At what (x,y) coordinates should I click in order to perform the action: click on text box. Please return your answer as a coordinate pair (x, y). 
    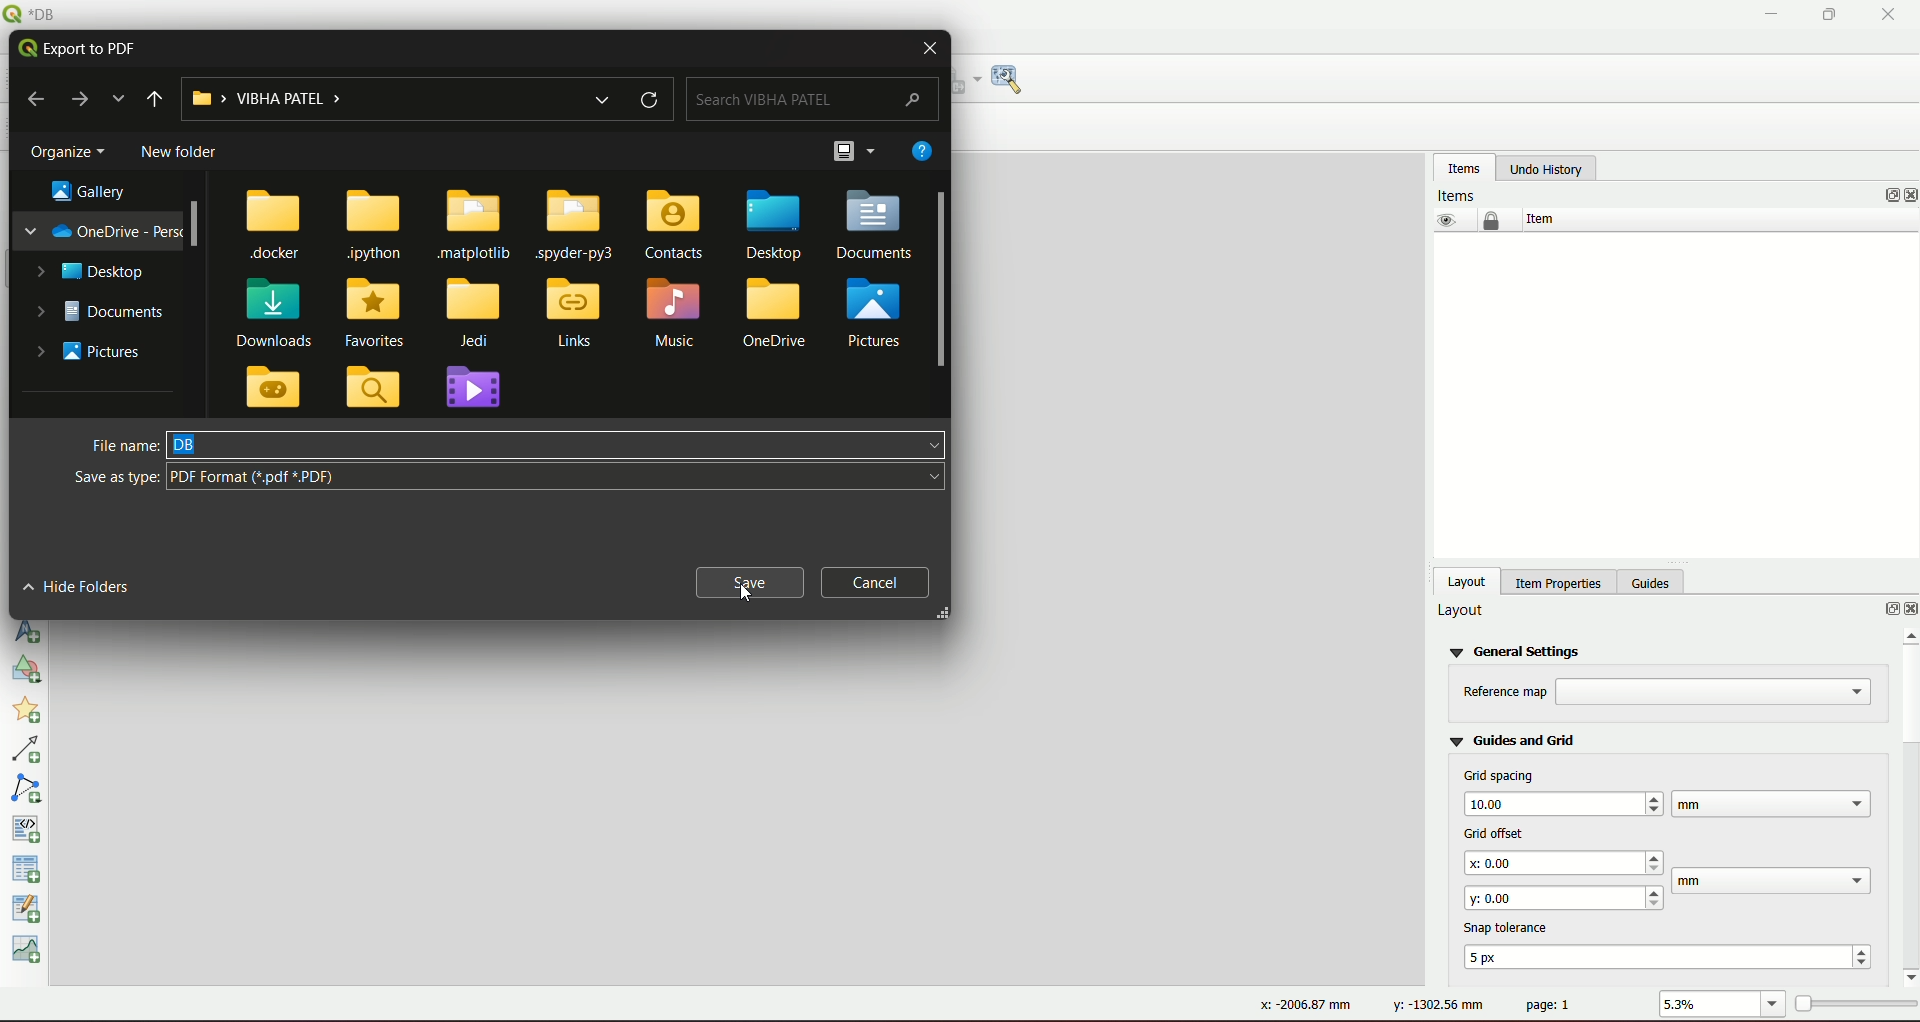
    Looking at the image, I should click on (1564, 896).